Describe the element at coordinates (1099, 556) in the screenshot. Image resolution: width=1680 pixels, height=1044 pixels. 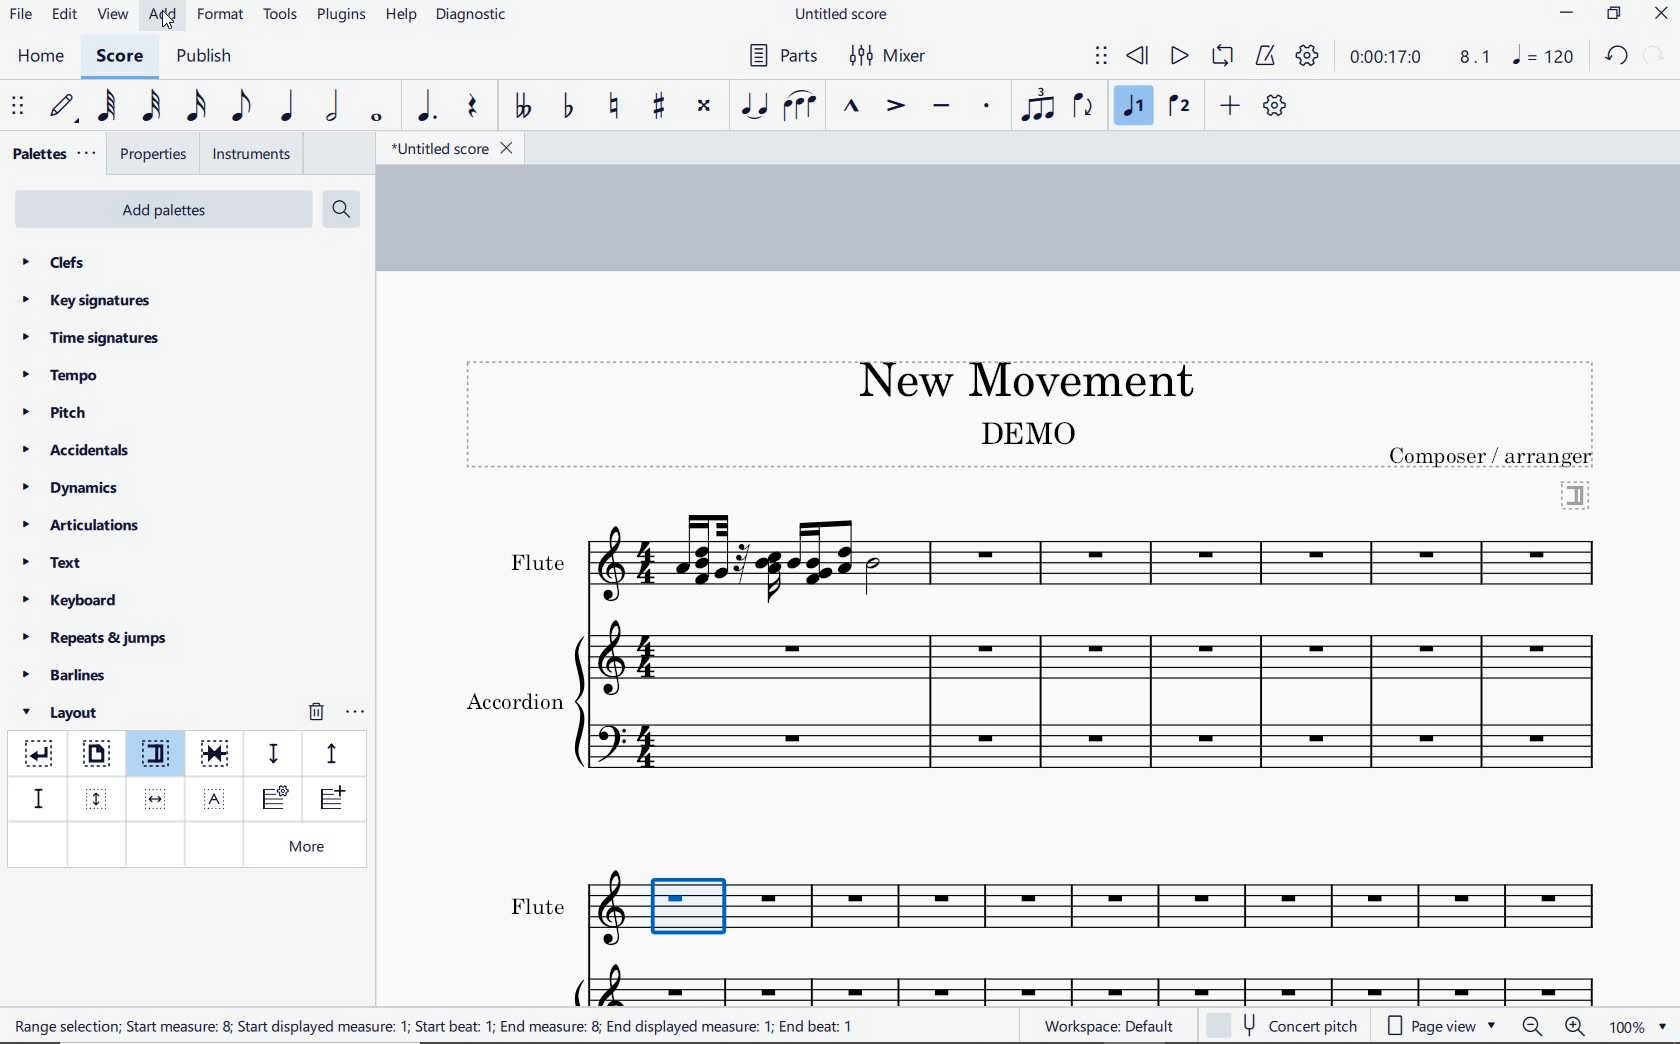
I see `Instrument: Flute` at that location.